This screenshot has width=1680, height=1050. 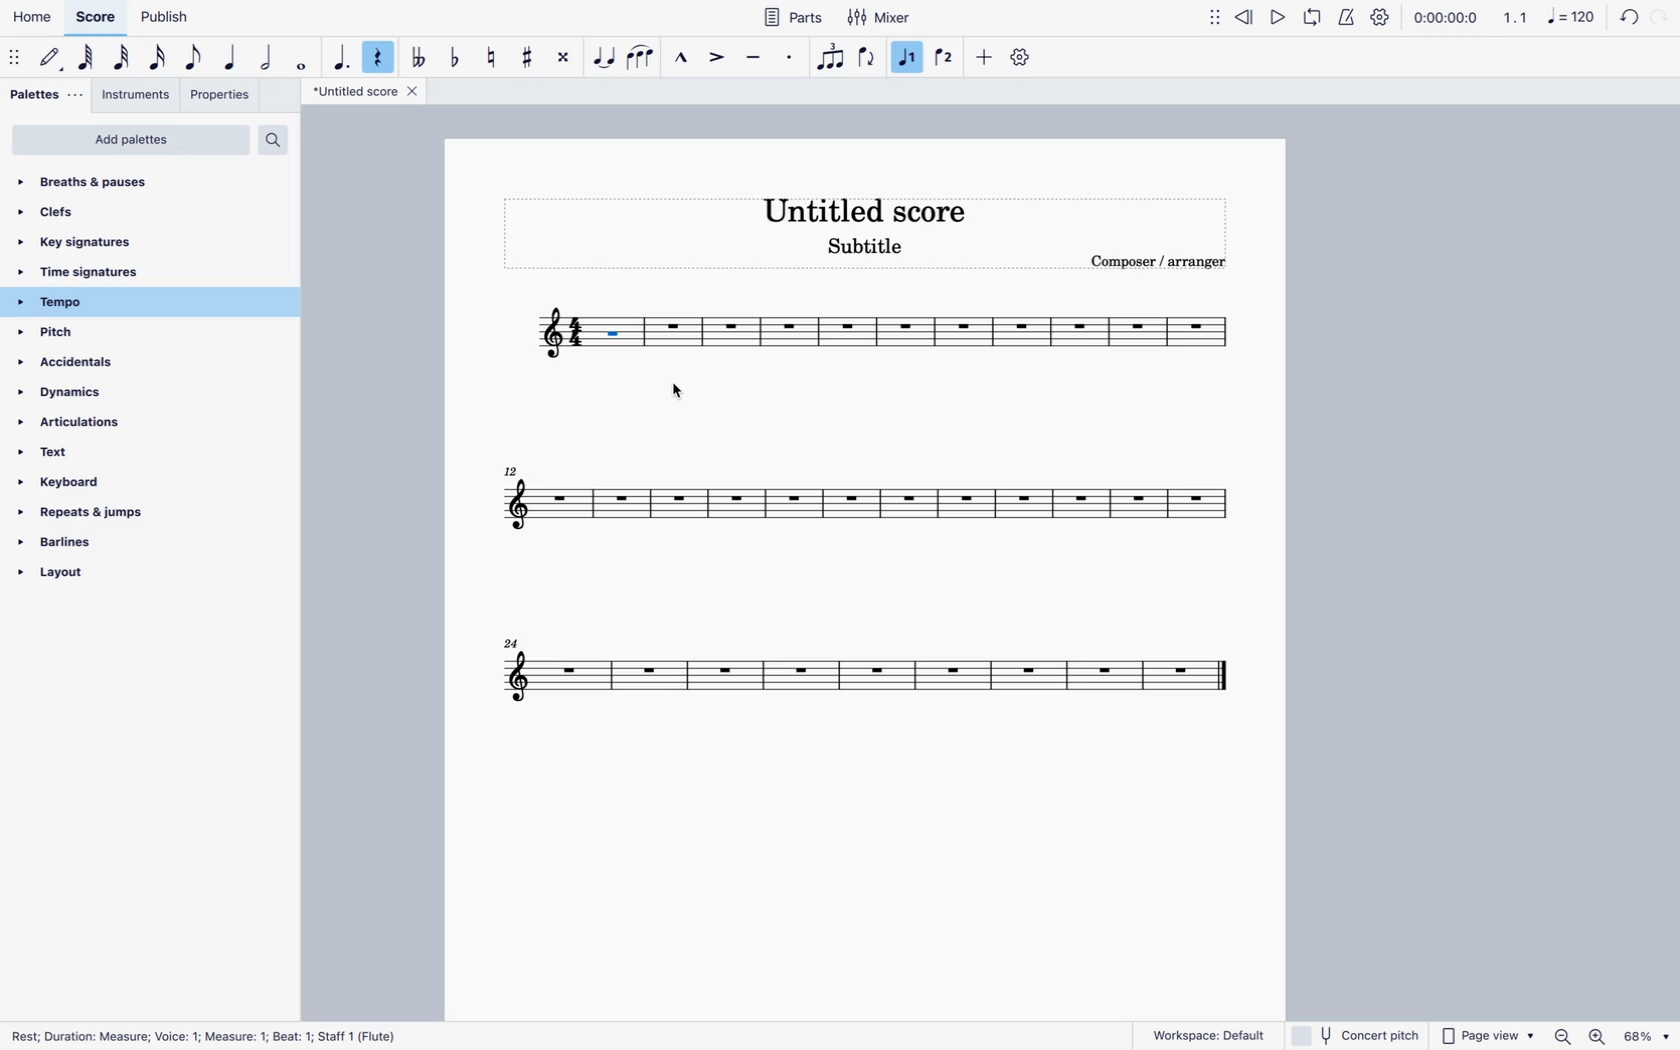 I want to click on , so click(x=1650, y=1036).